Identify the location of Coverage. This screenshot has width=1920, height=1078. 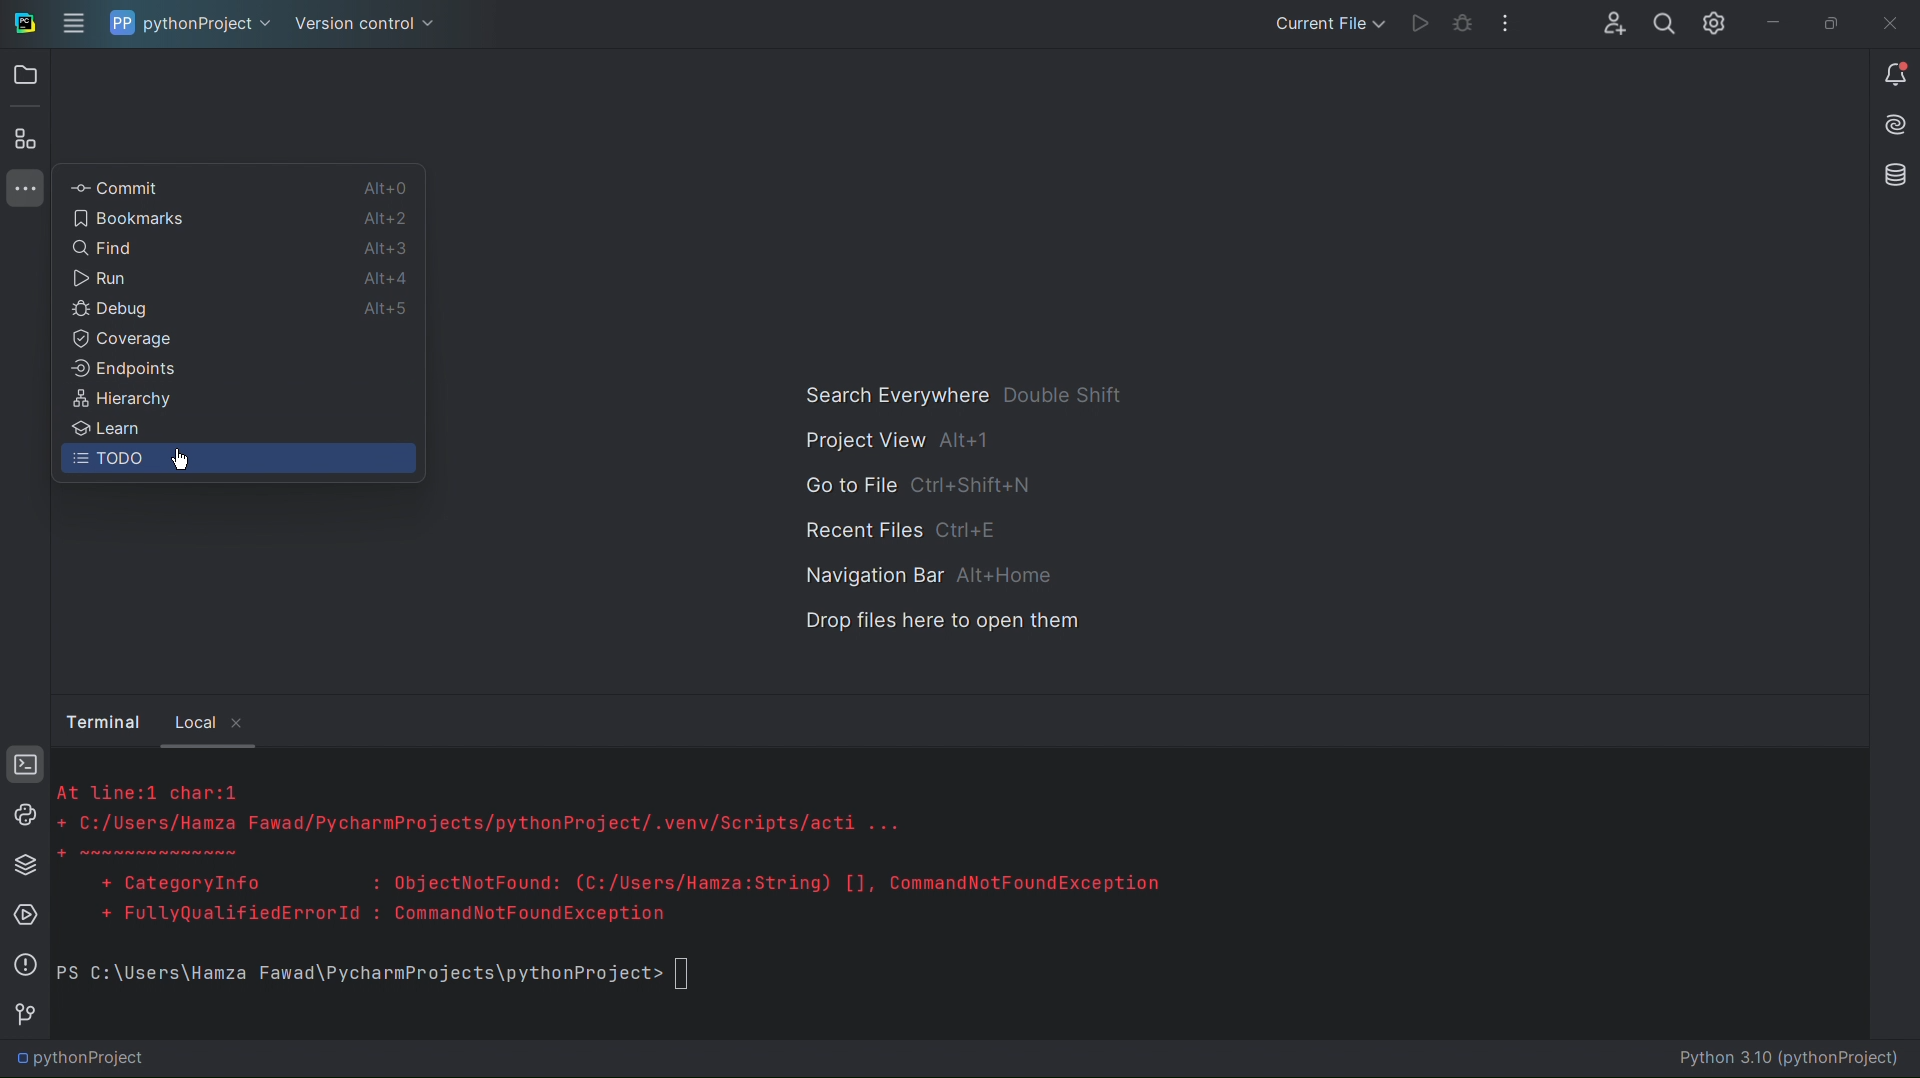
(124, 339).